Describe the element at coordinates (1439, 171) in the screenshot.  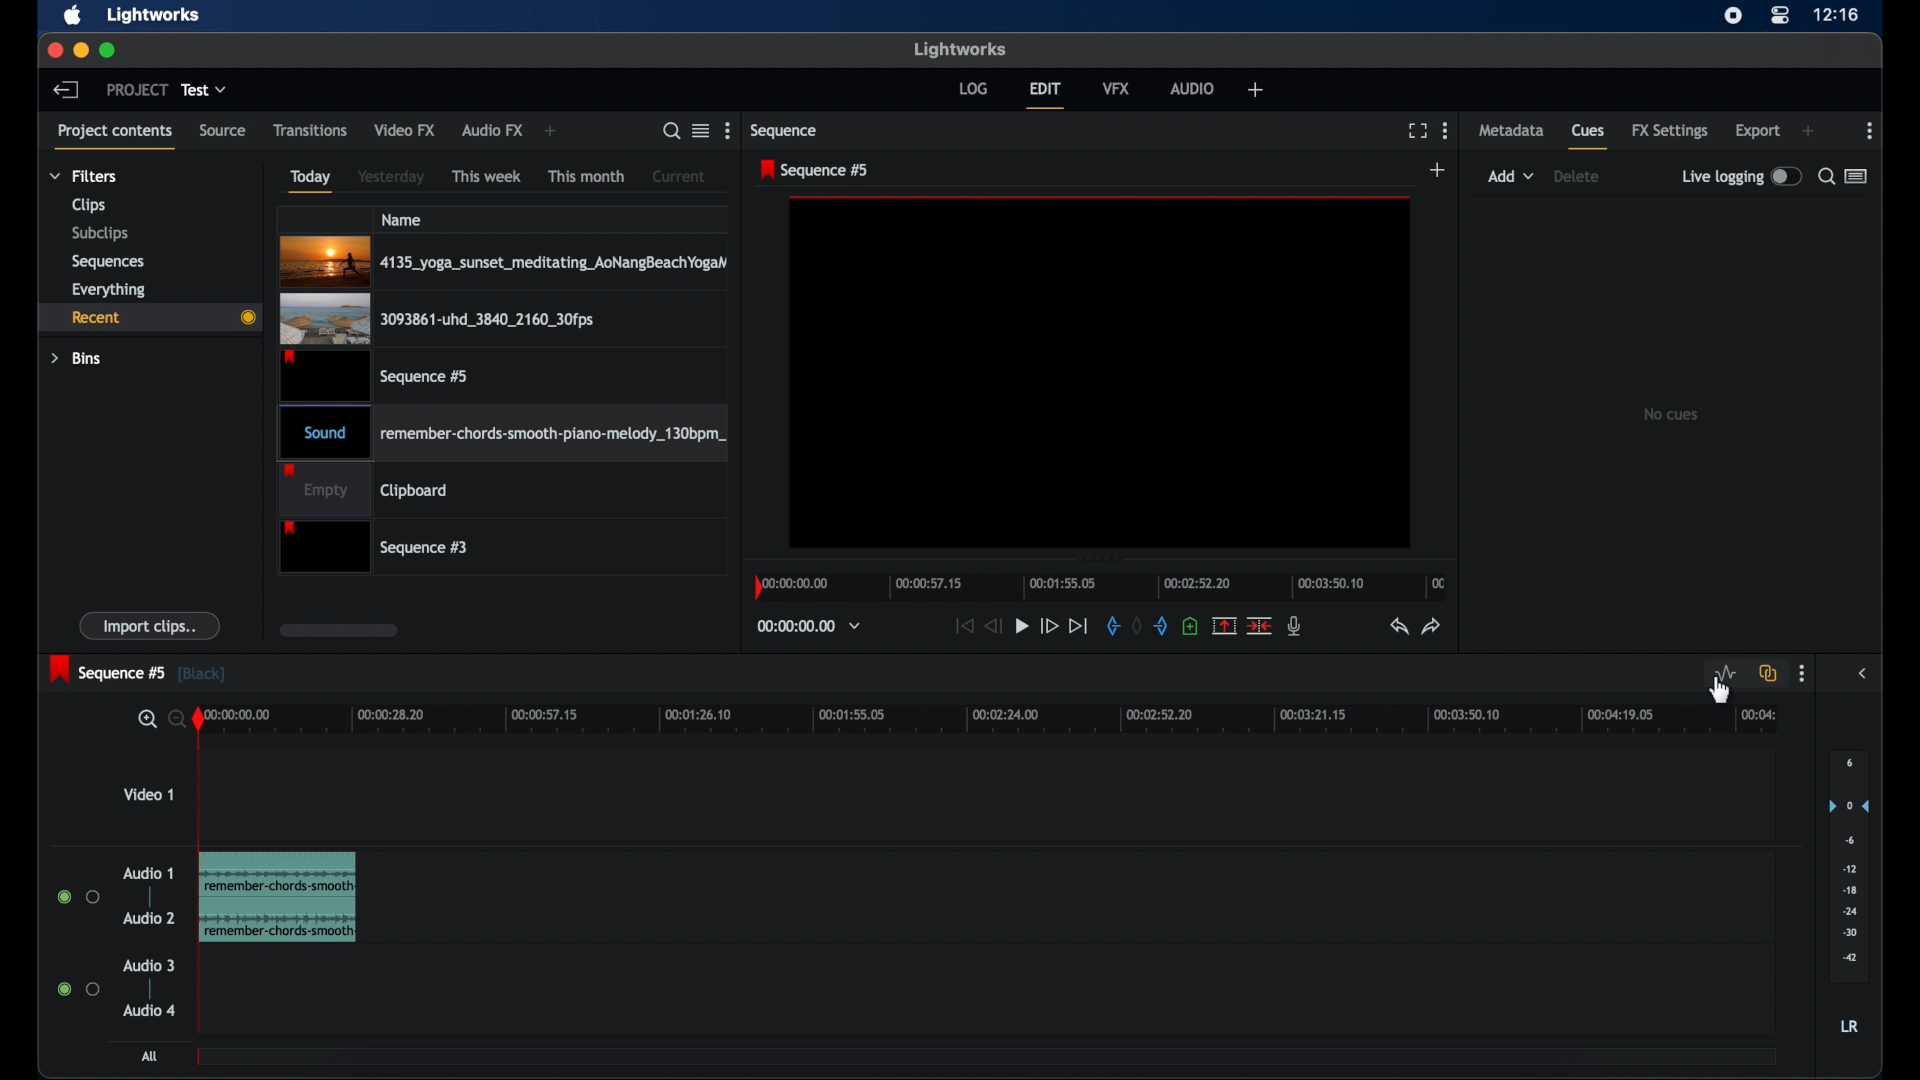
I see `add` at that location.